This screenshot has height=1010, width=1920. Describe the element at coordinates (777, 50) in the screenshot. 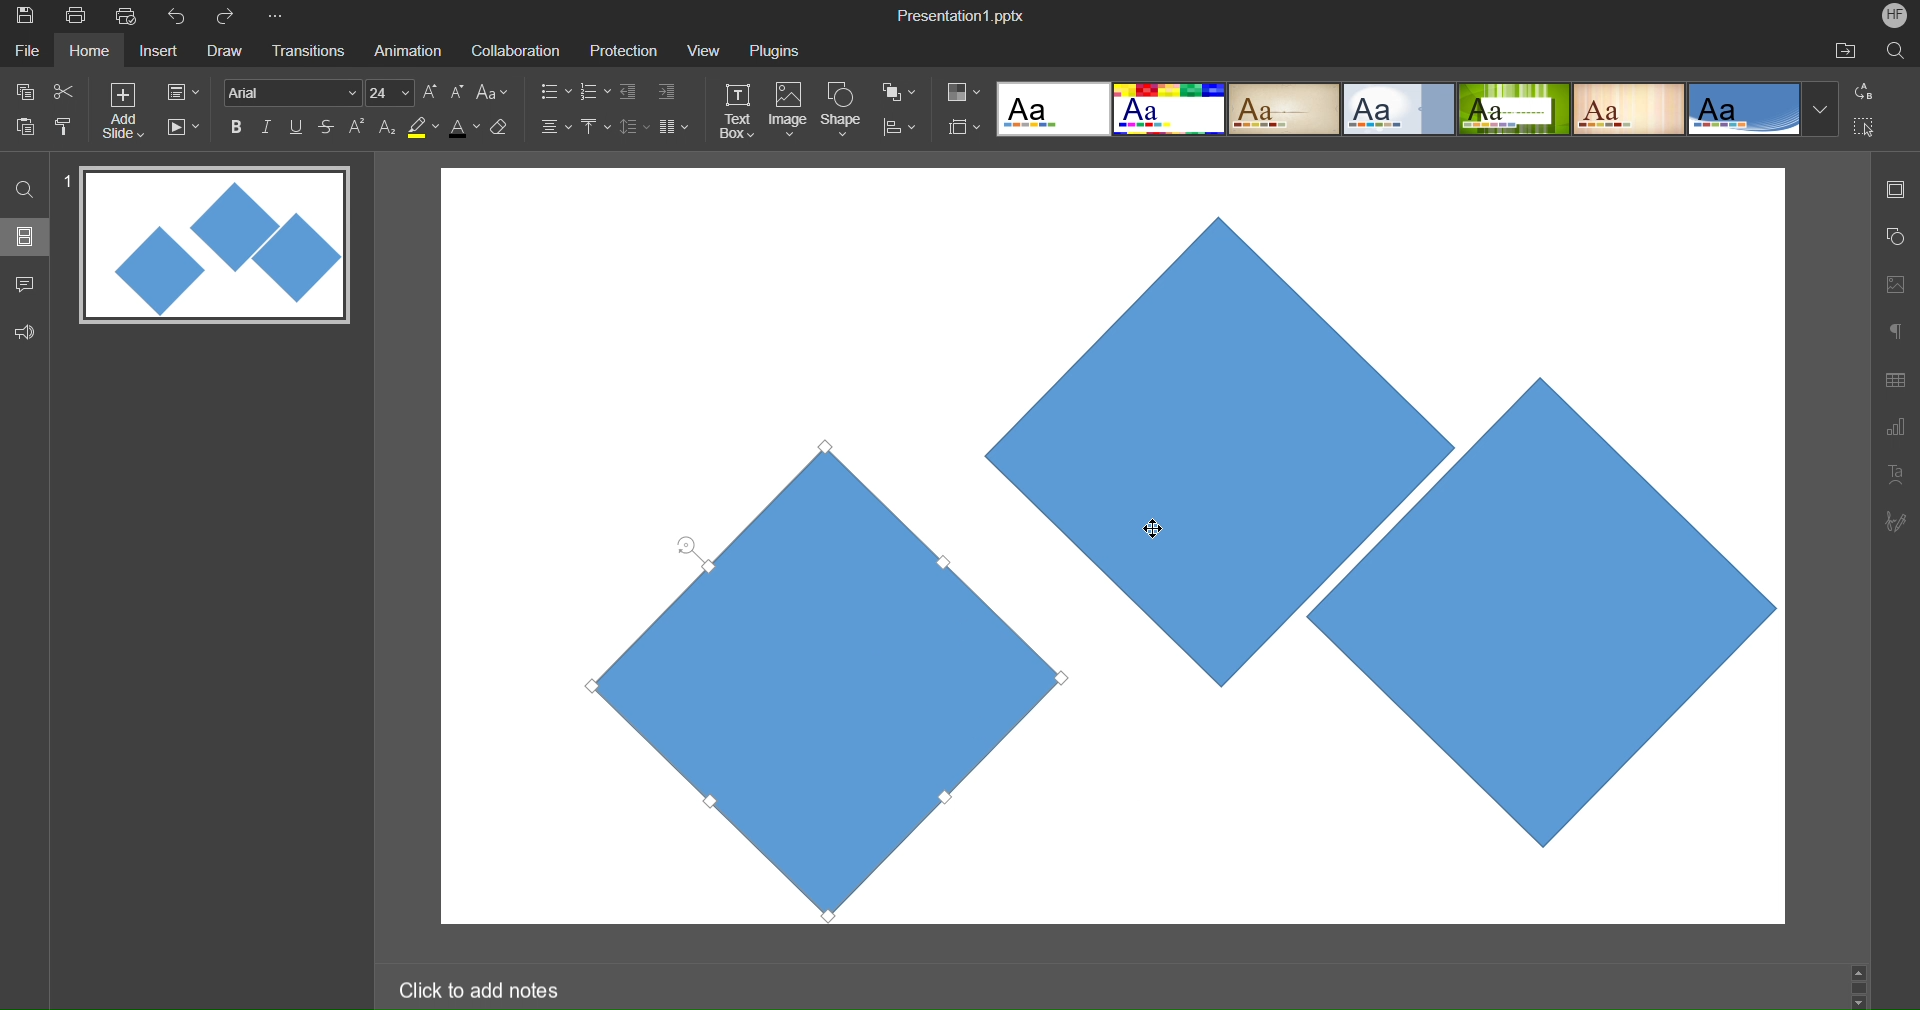

I see `Plugins` at that location.